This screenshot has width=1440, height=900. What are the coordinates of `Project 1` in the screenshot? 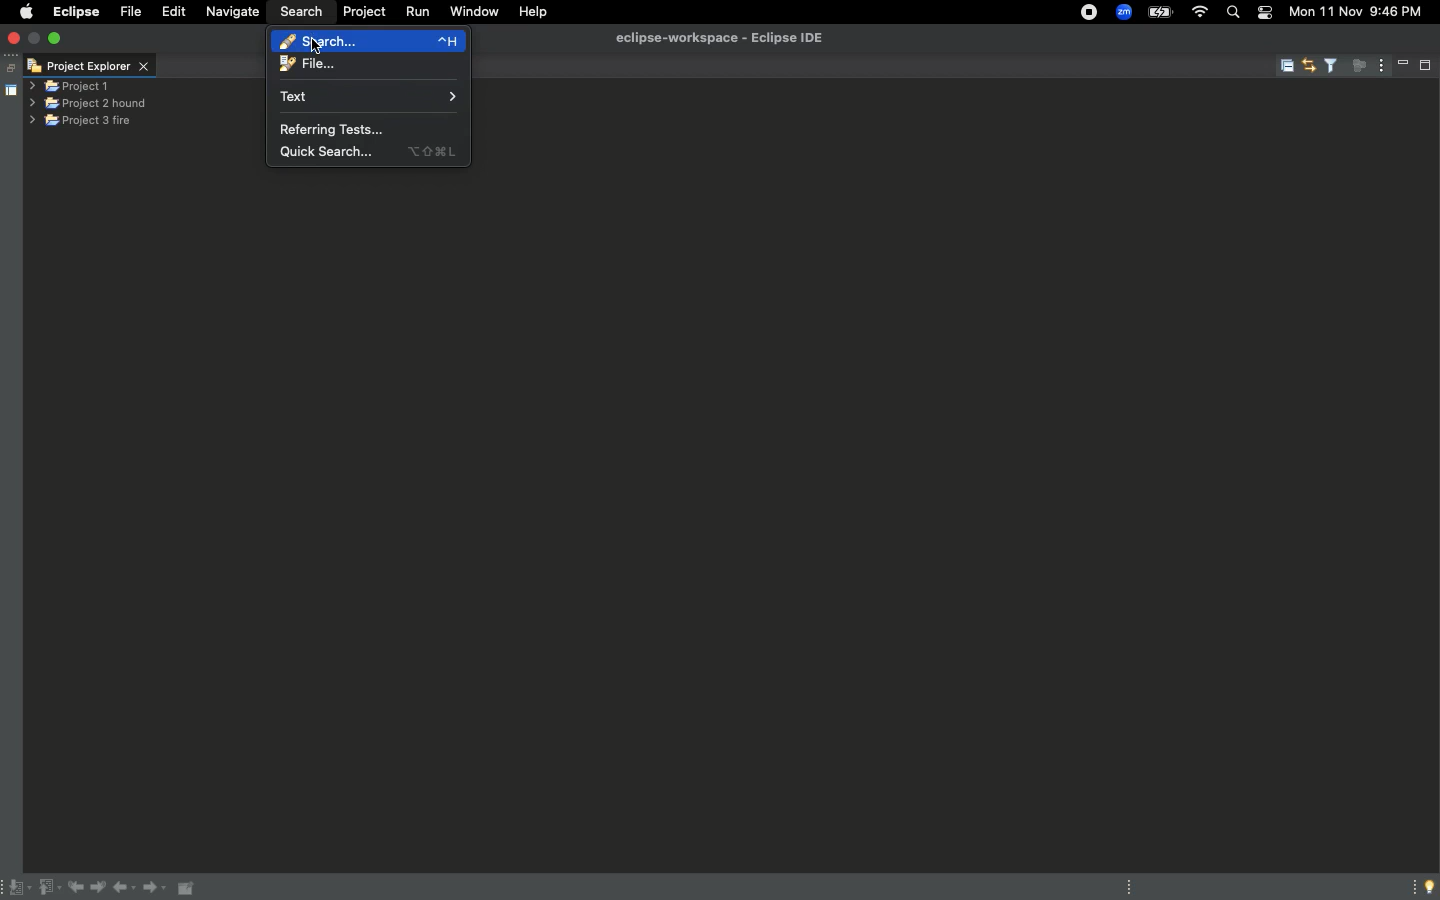 It's located at (71, 86).